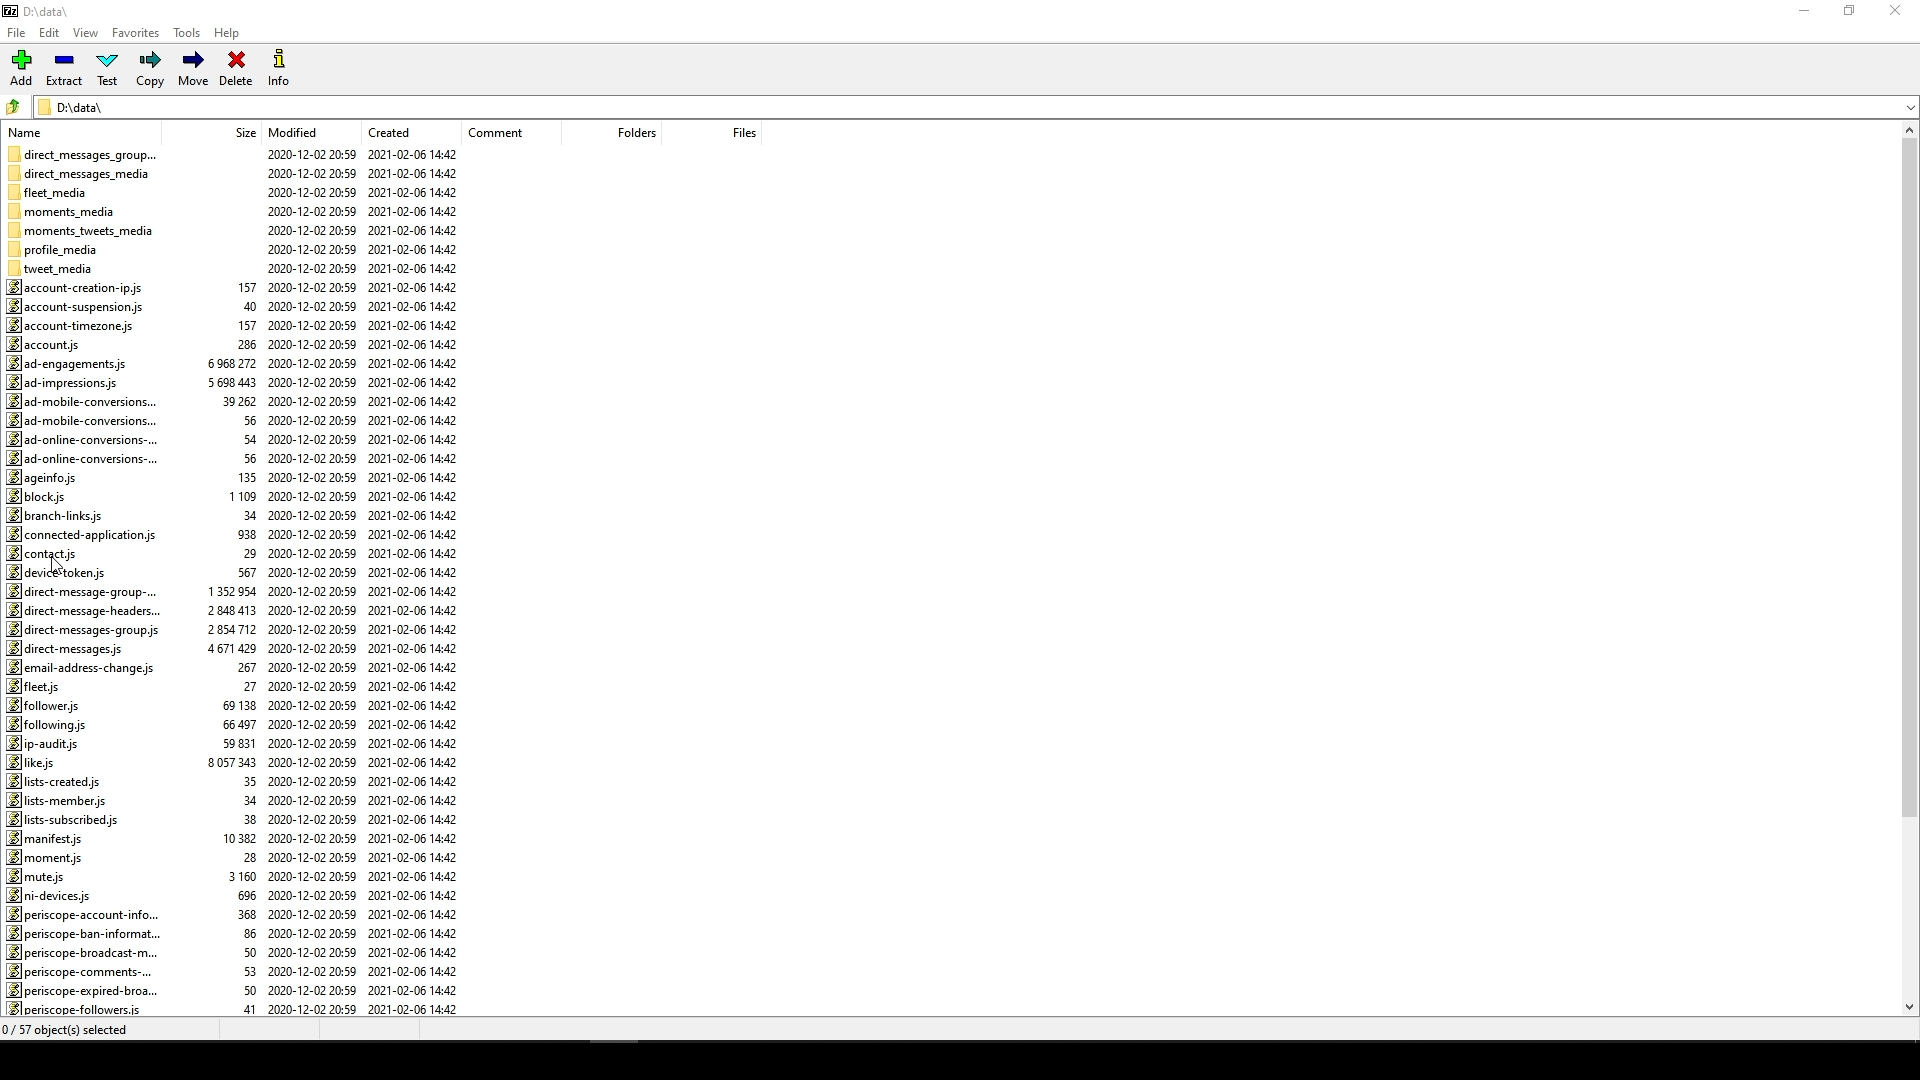 The width and height of the screenshot is (1920, 1080). I want to click on fleet.js, so click(37, 686).